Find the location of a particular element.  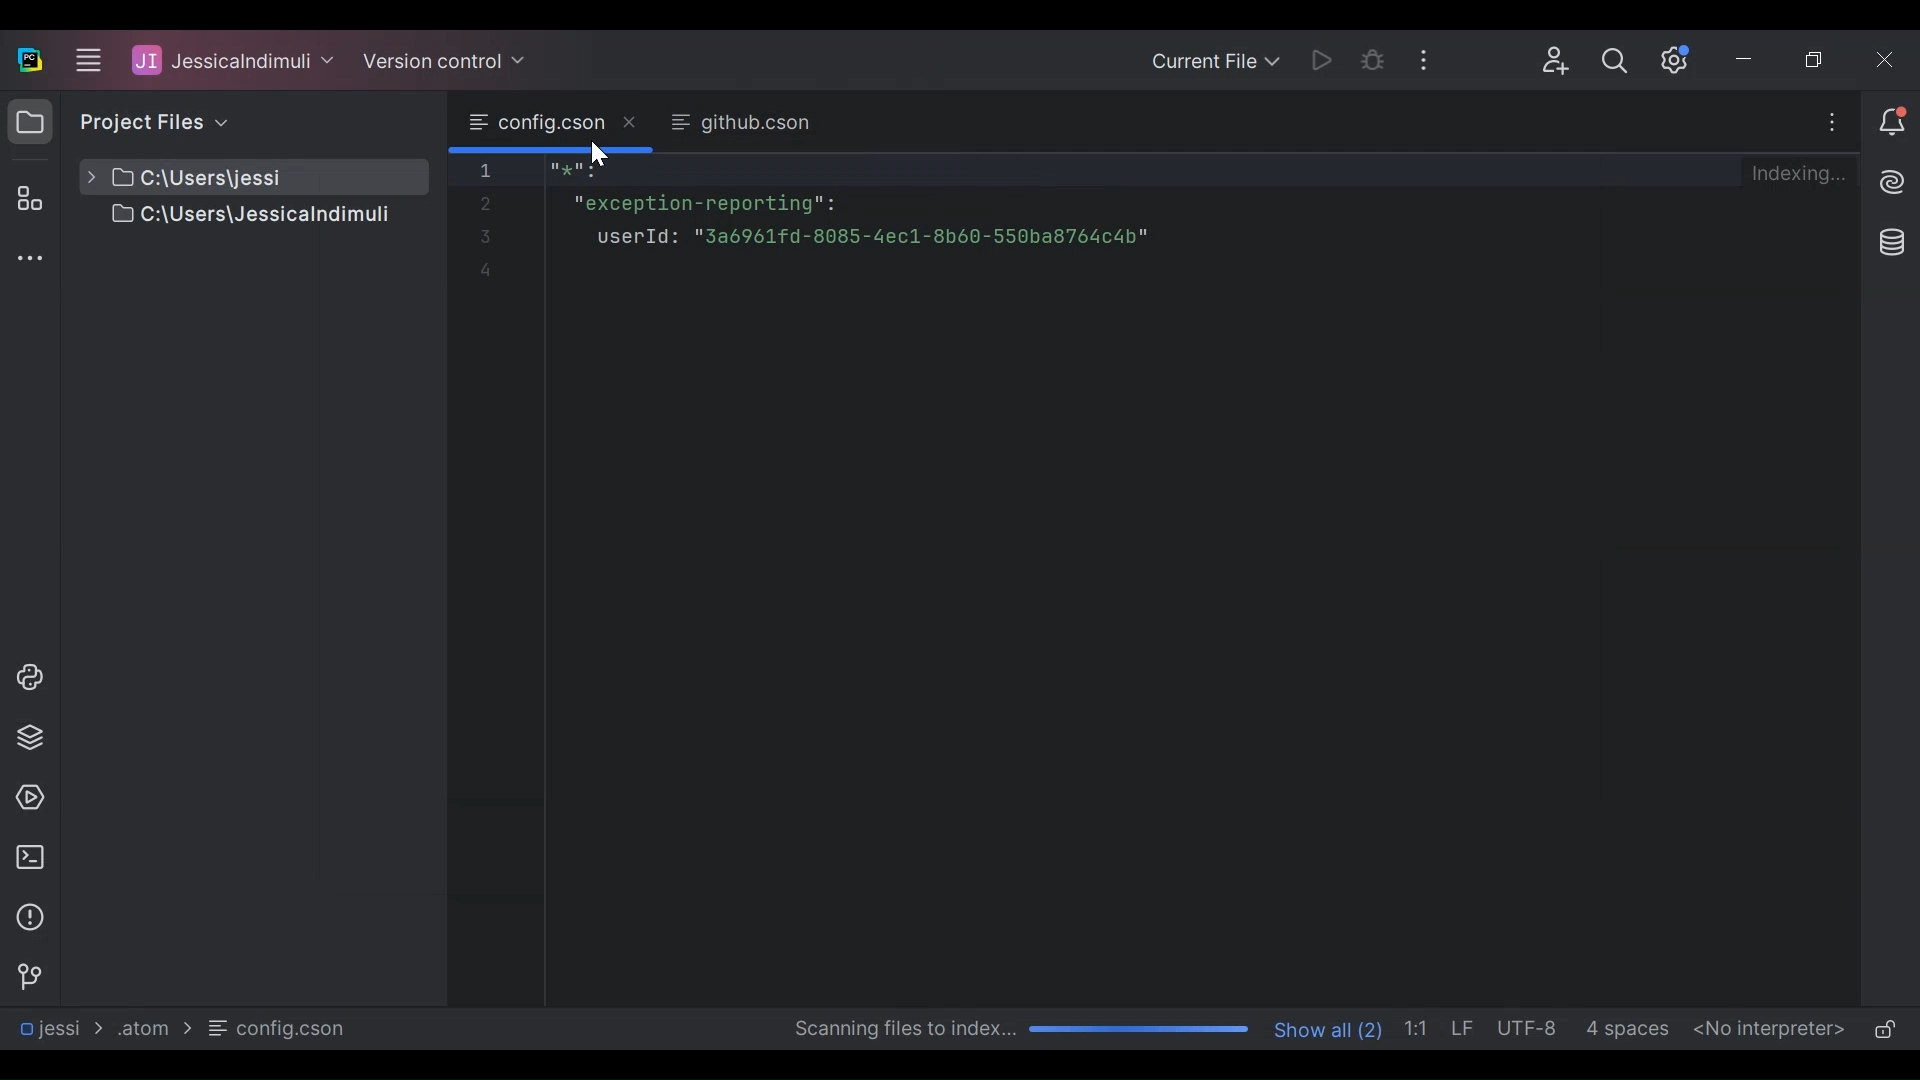

Main Menu is located at coordinates (86, 57).